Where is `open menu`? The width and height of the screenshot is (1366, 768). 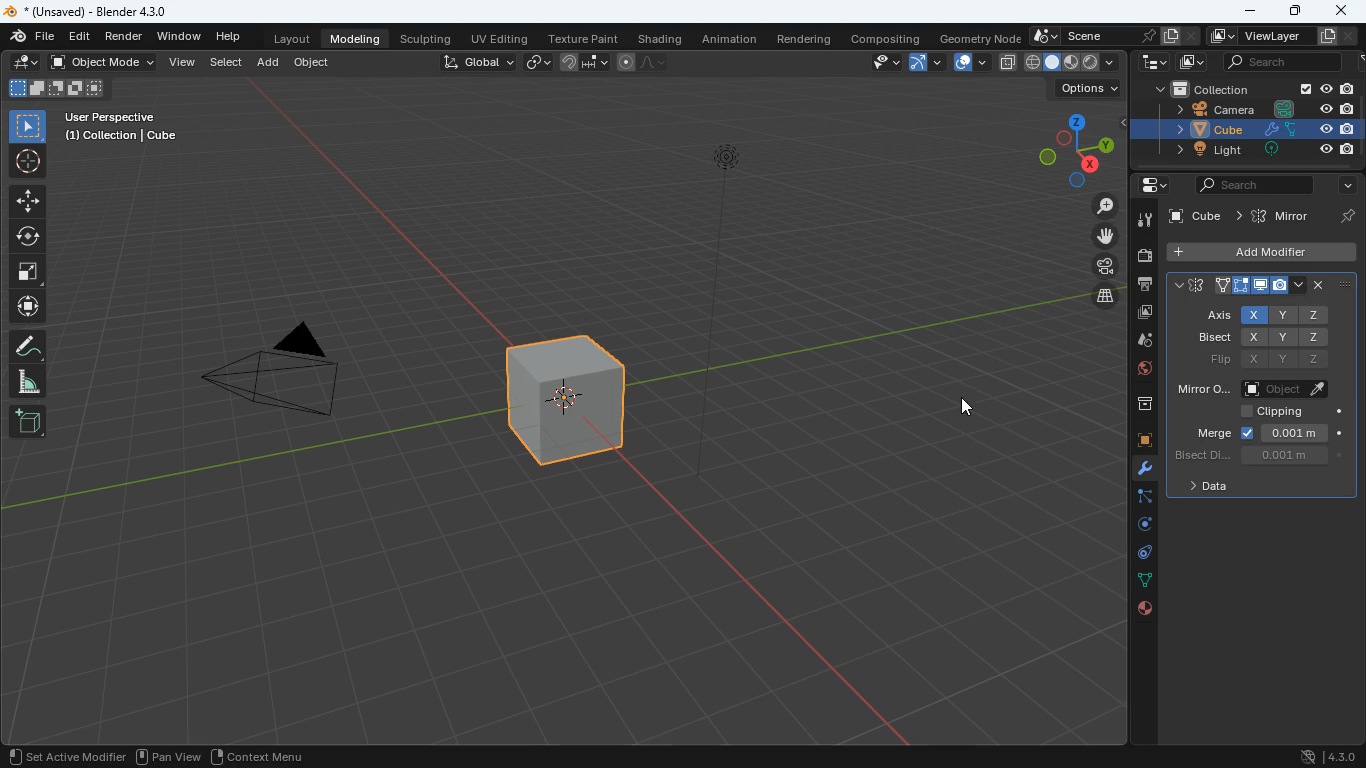 open menu is located at coordinates (1263, 289).